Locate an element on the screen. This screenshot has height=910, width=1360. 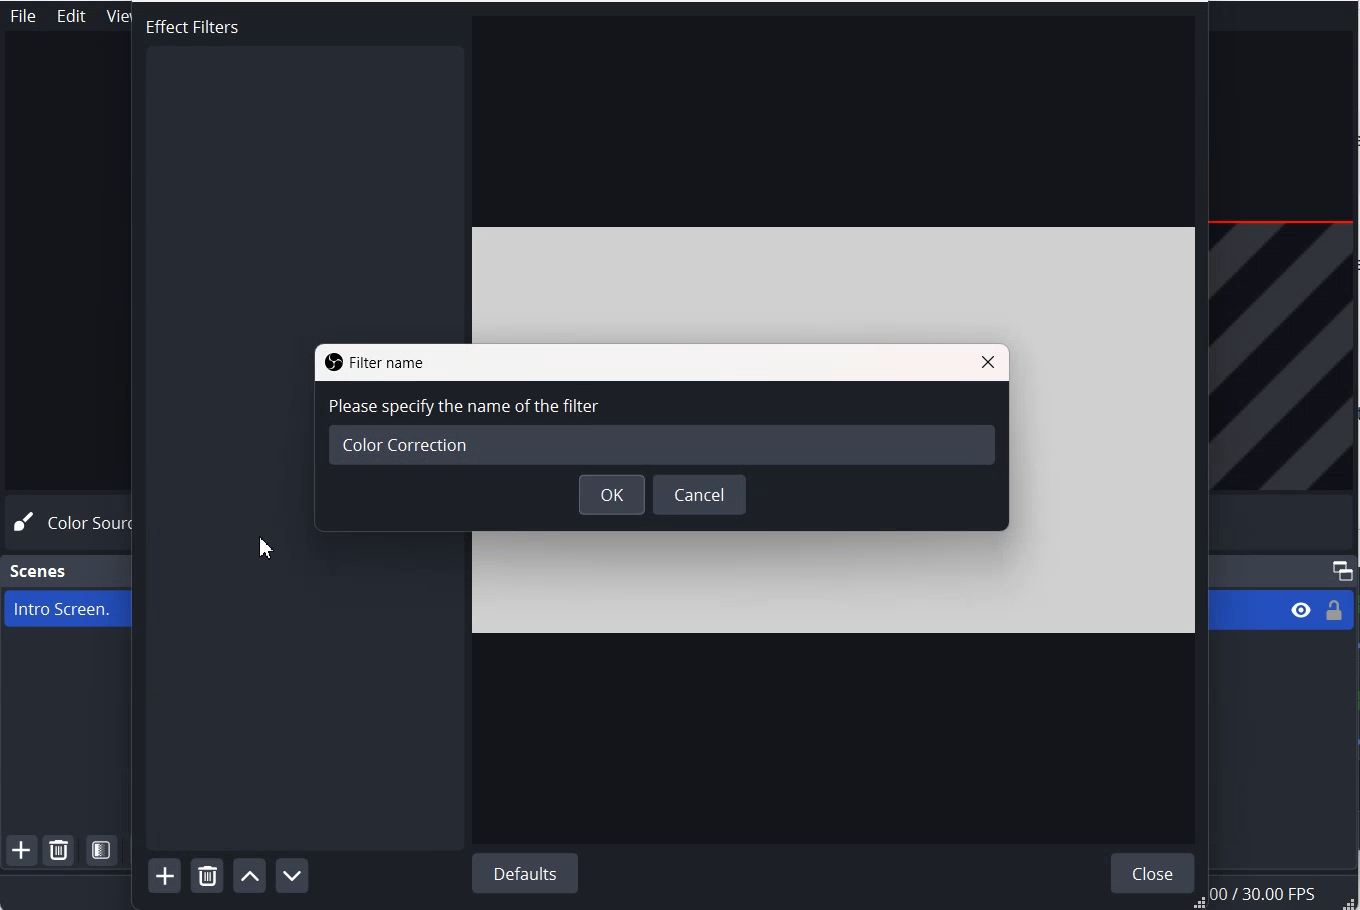
Close is located at coordinates (988, 361).